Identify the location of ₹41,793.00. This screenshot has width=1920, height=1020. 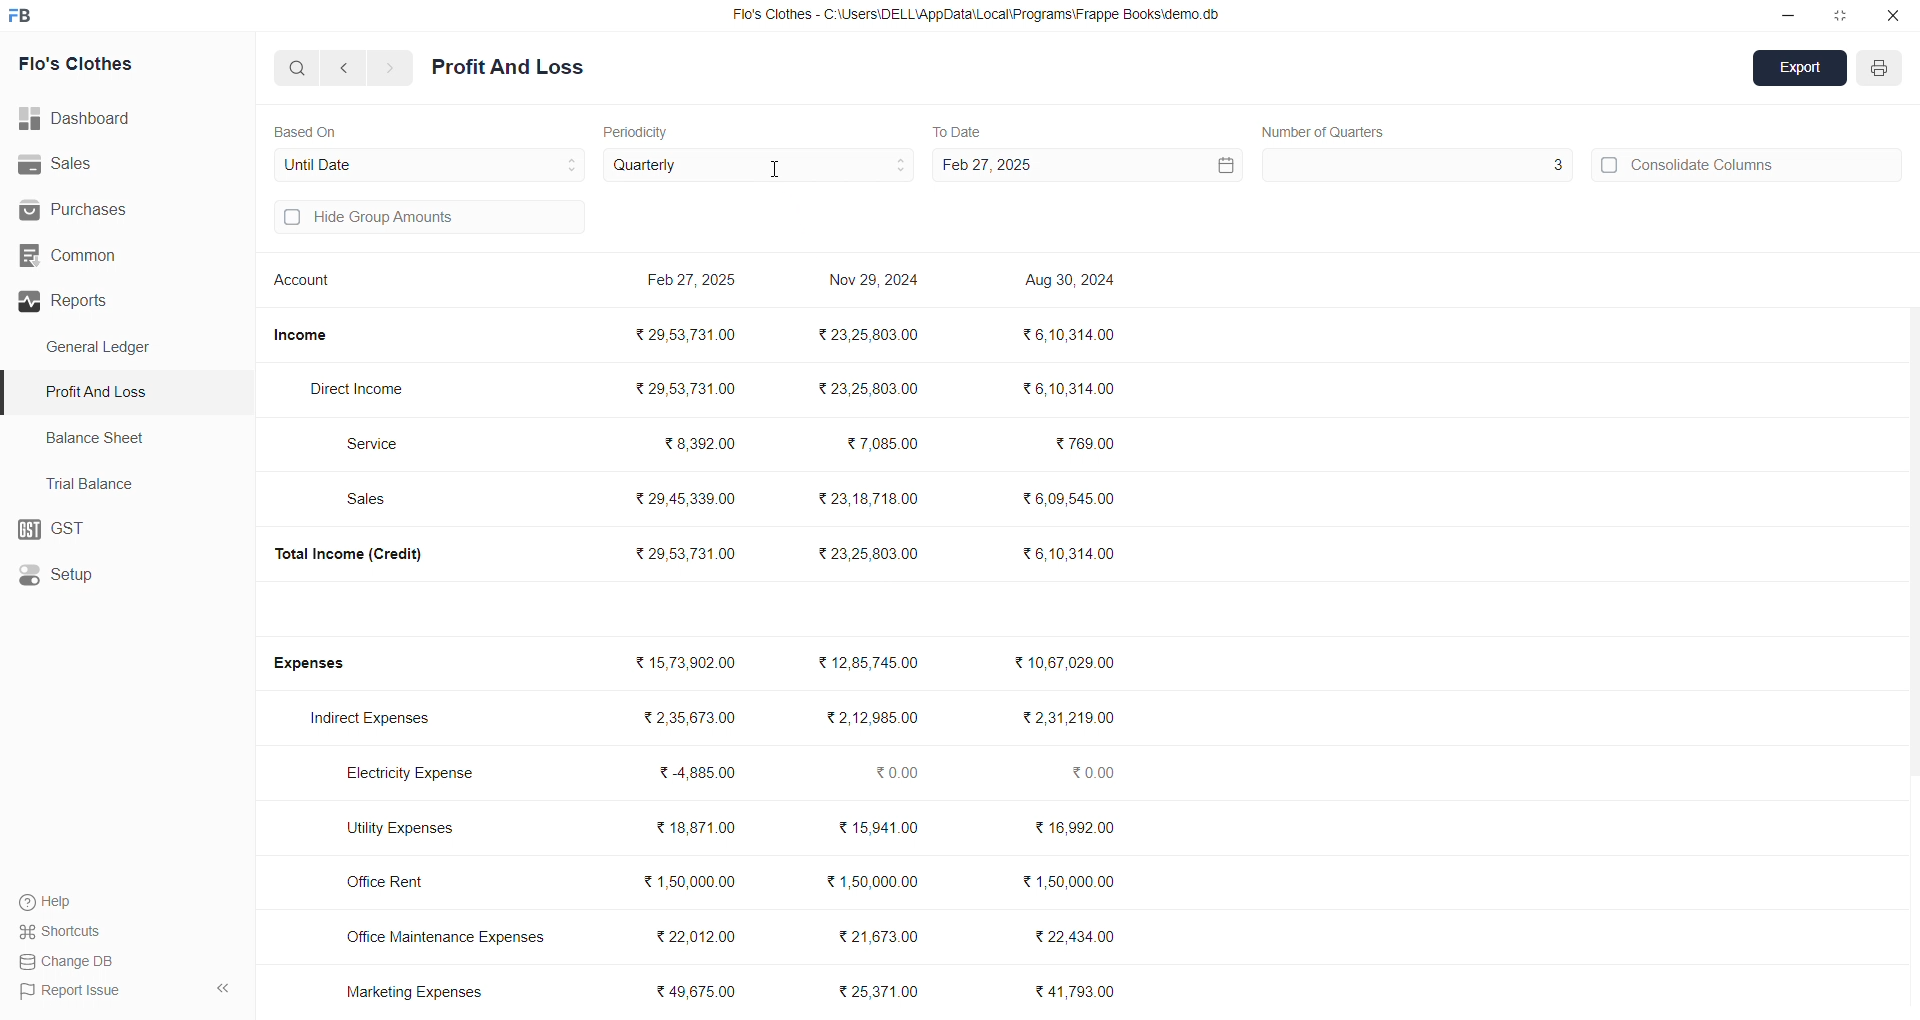
(1080, 992).